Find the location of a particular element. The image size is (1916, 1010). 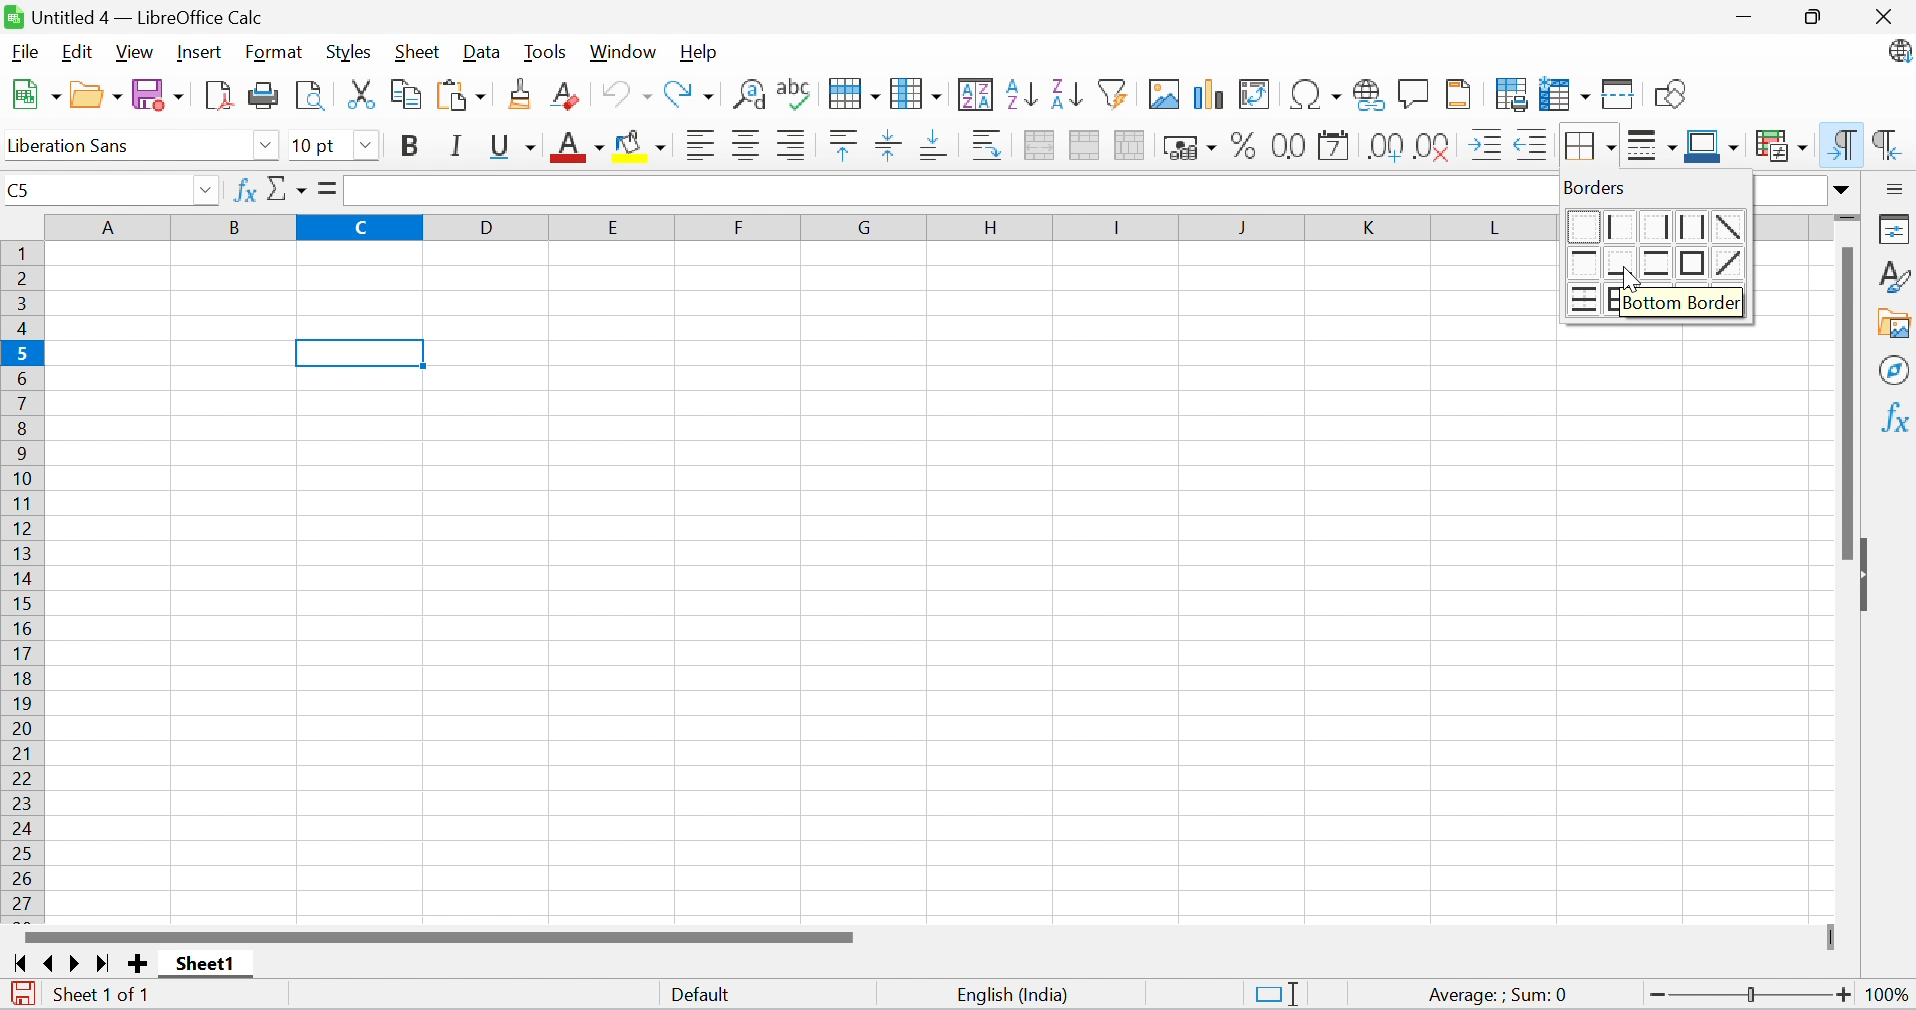

Left-to-right is located at coordinates (1840, 145).